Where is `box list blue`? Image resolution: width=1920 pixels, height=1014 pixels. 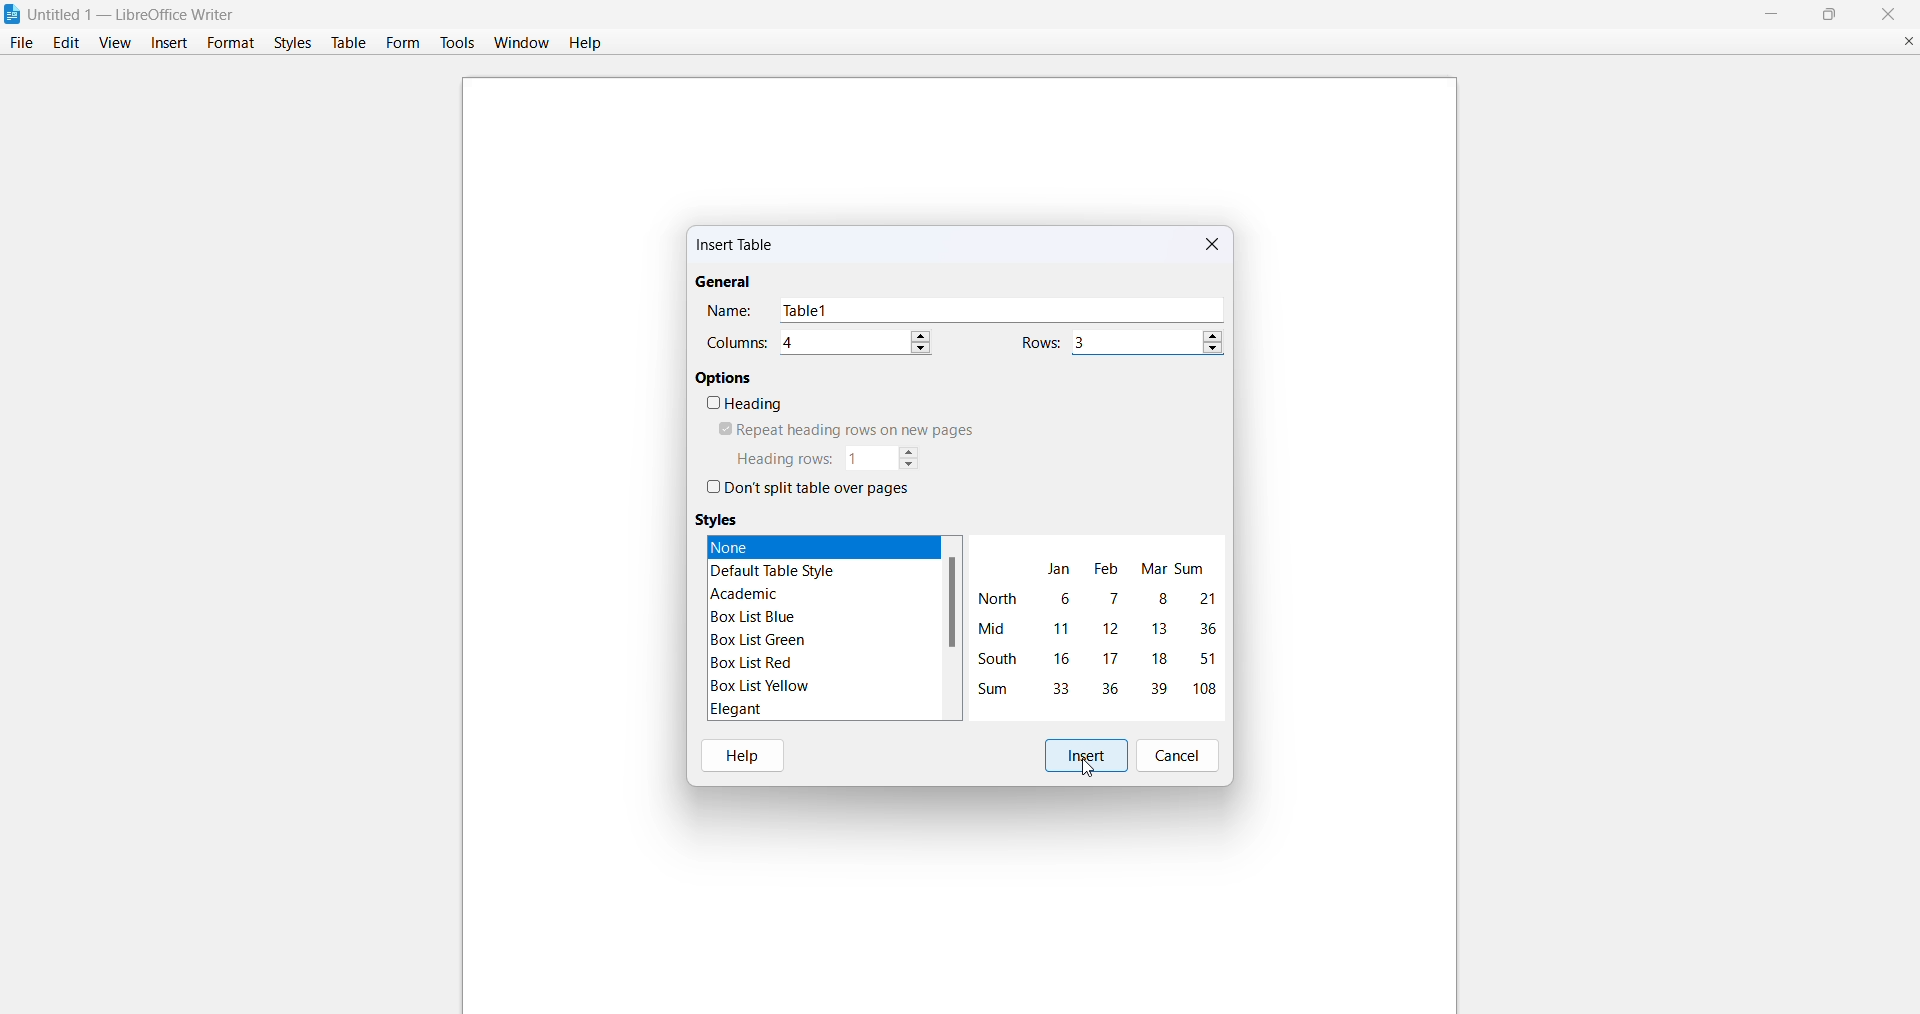 box list blue is located at coordinates (756, 617).